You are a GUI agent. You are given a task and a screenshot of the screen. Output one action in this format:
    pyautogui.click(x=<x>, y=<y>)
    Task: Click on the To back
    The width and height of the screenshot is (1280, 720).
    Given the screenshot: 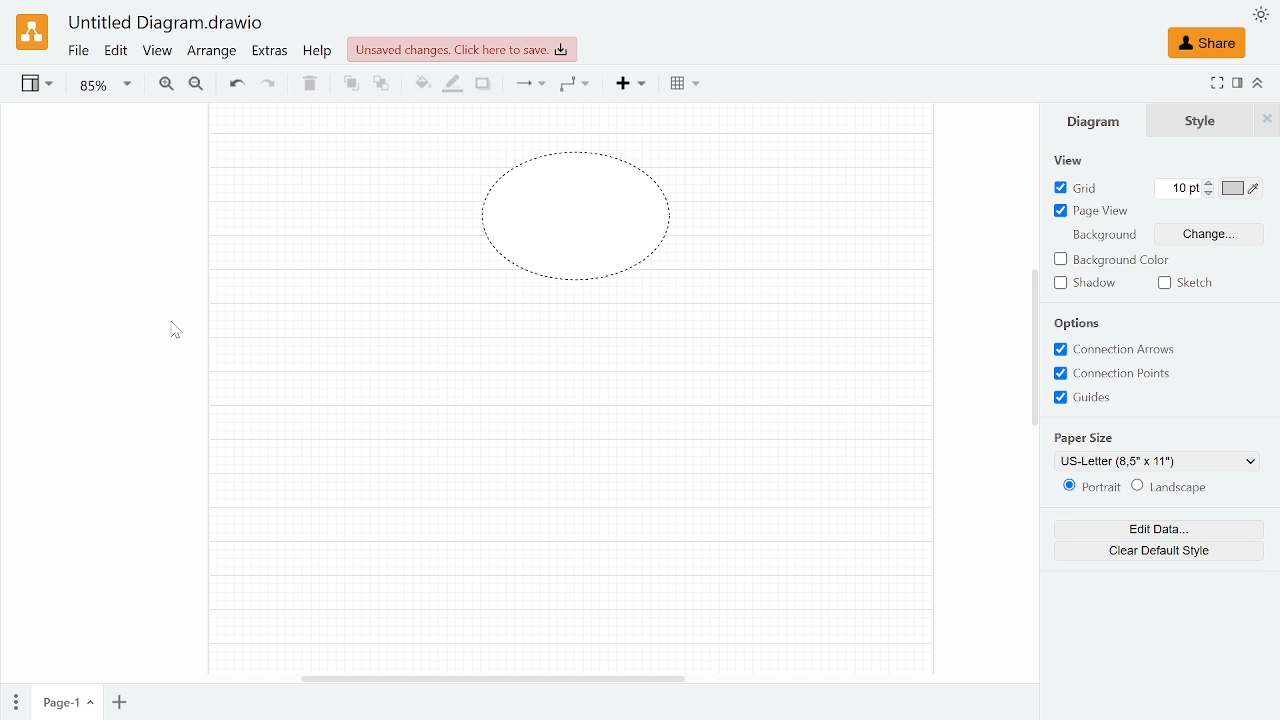 What is the action you would take?
    pyautogui.click(x=379, y=85)
    